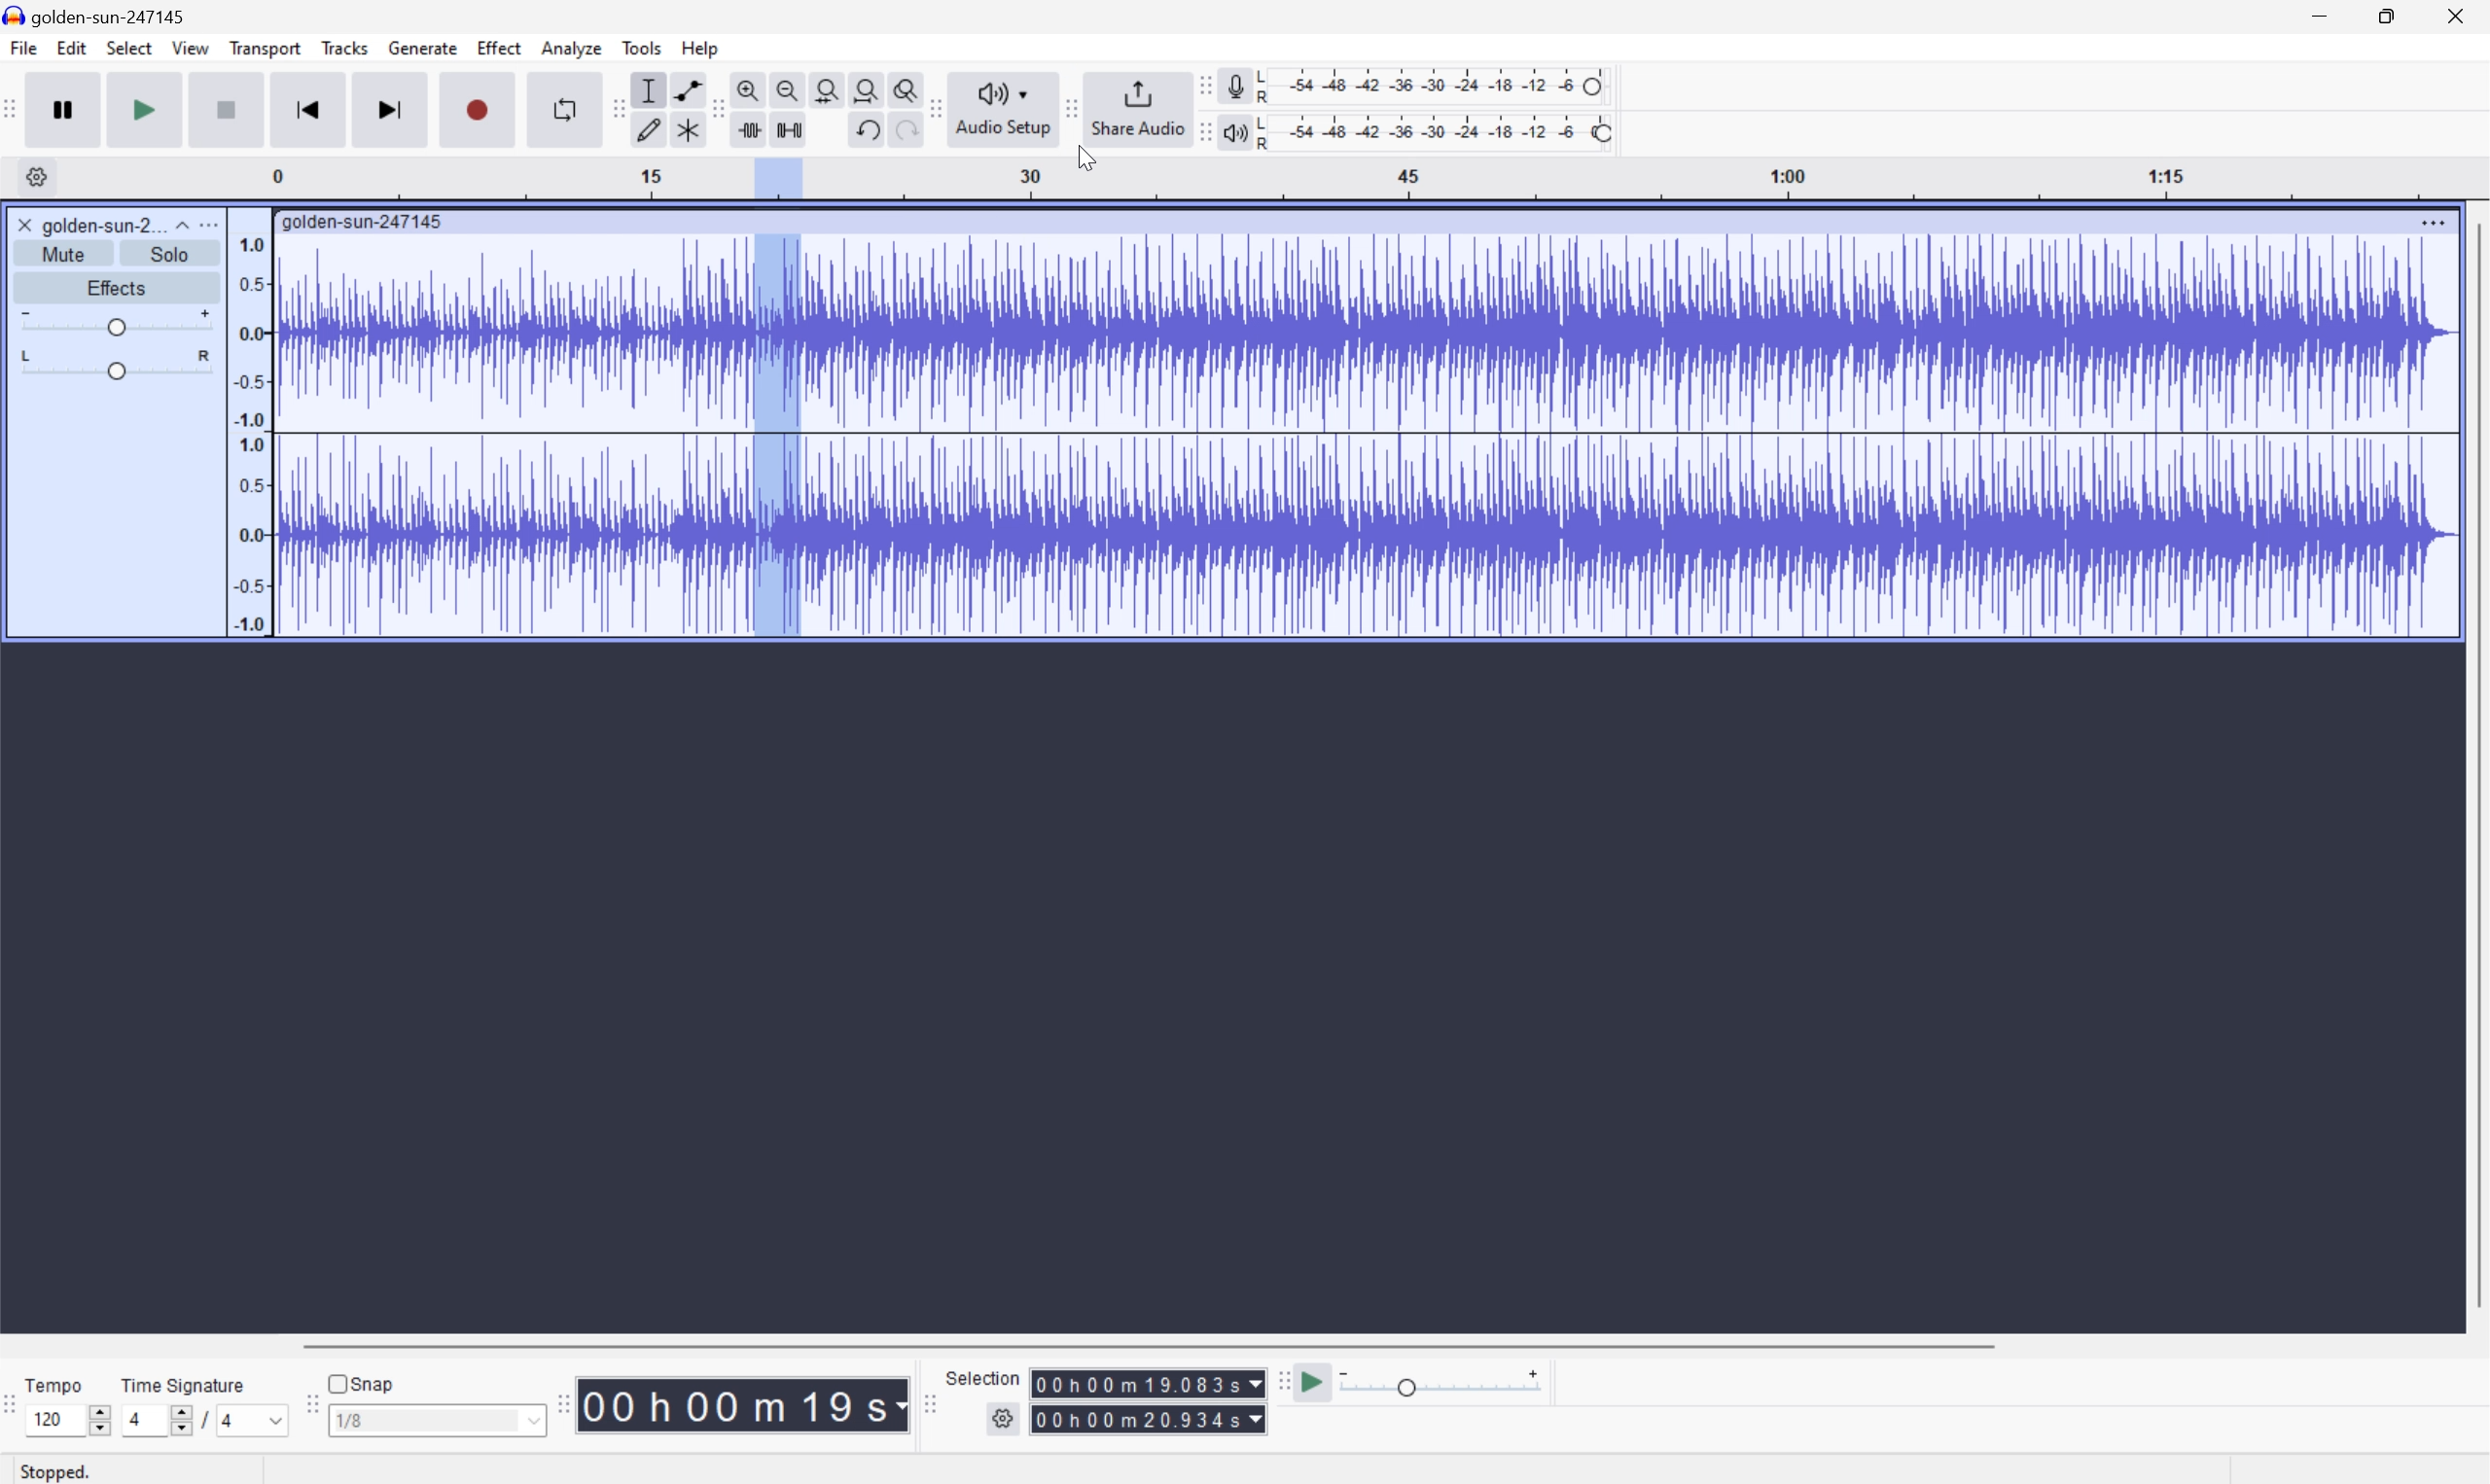 This screenshot has width=2490, height=1484. Describe the element at coordinates (266, 49) in the screenshot. I see `Transport` at that location.